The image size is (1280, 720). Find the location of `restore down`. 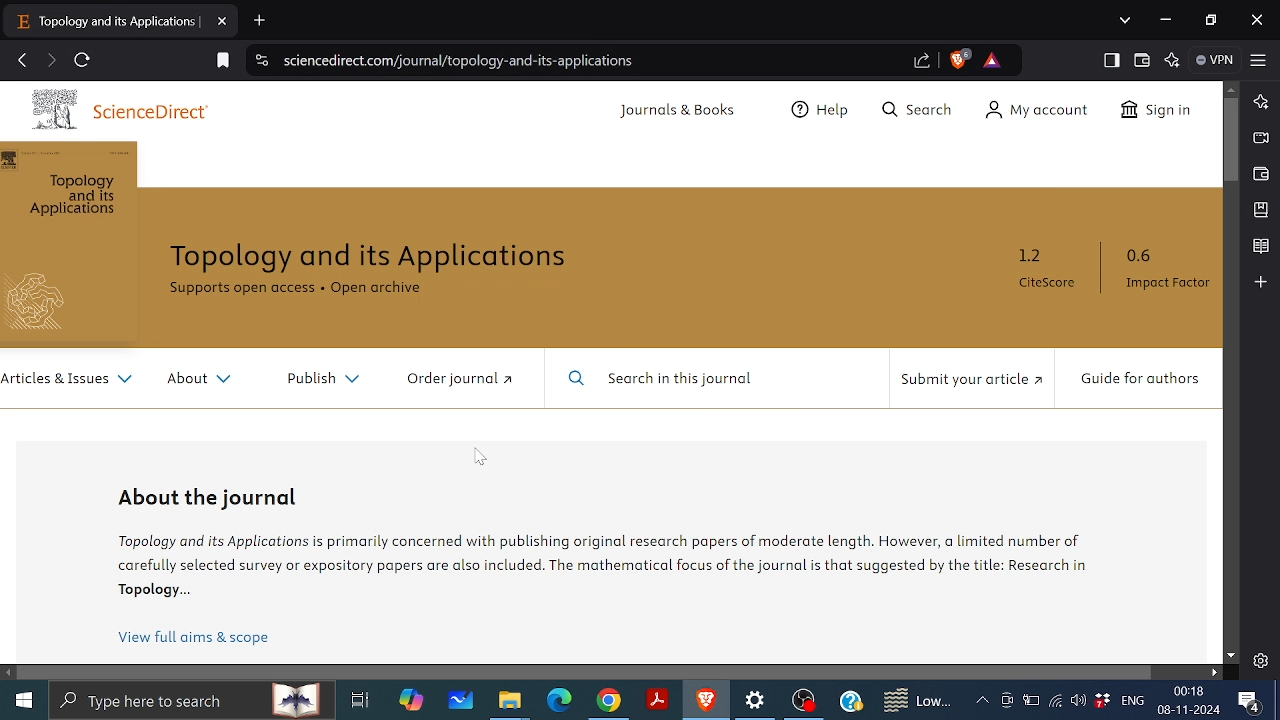

restore down is located at coordinates (1208, 20).